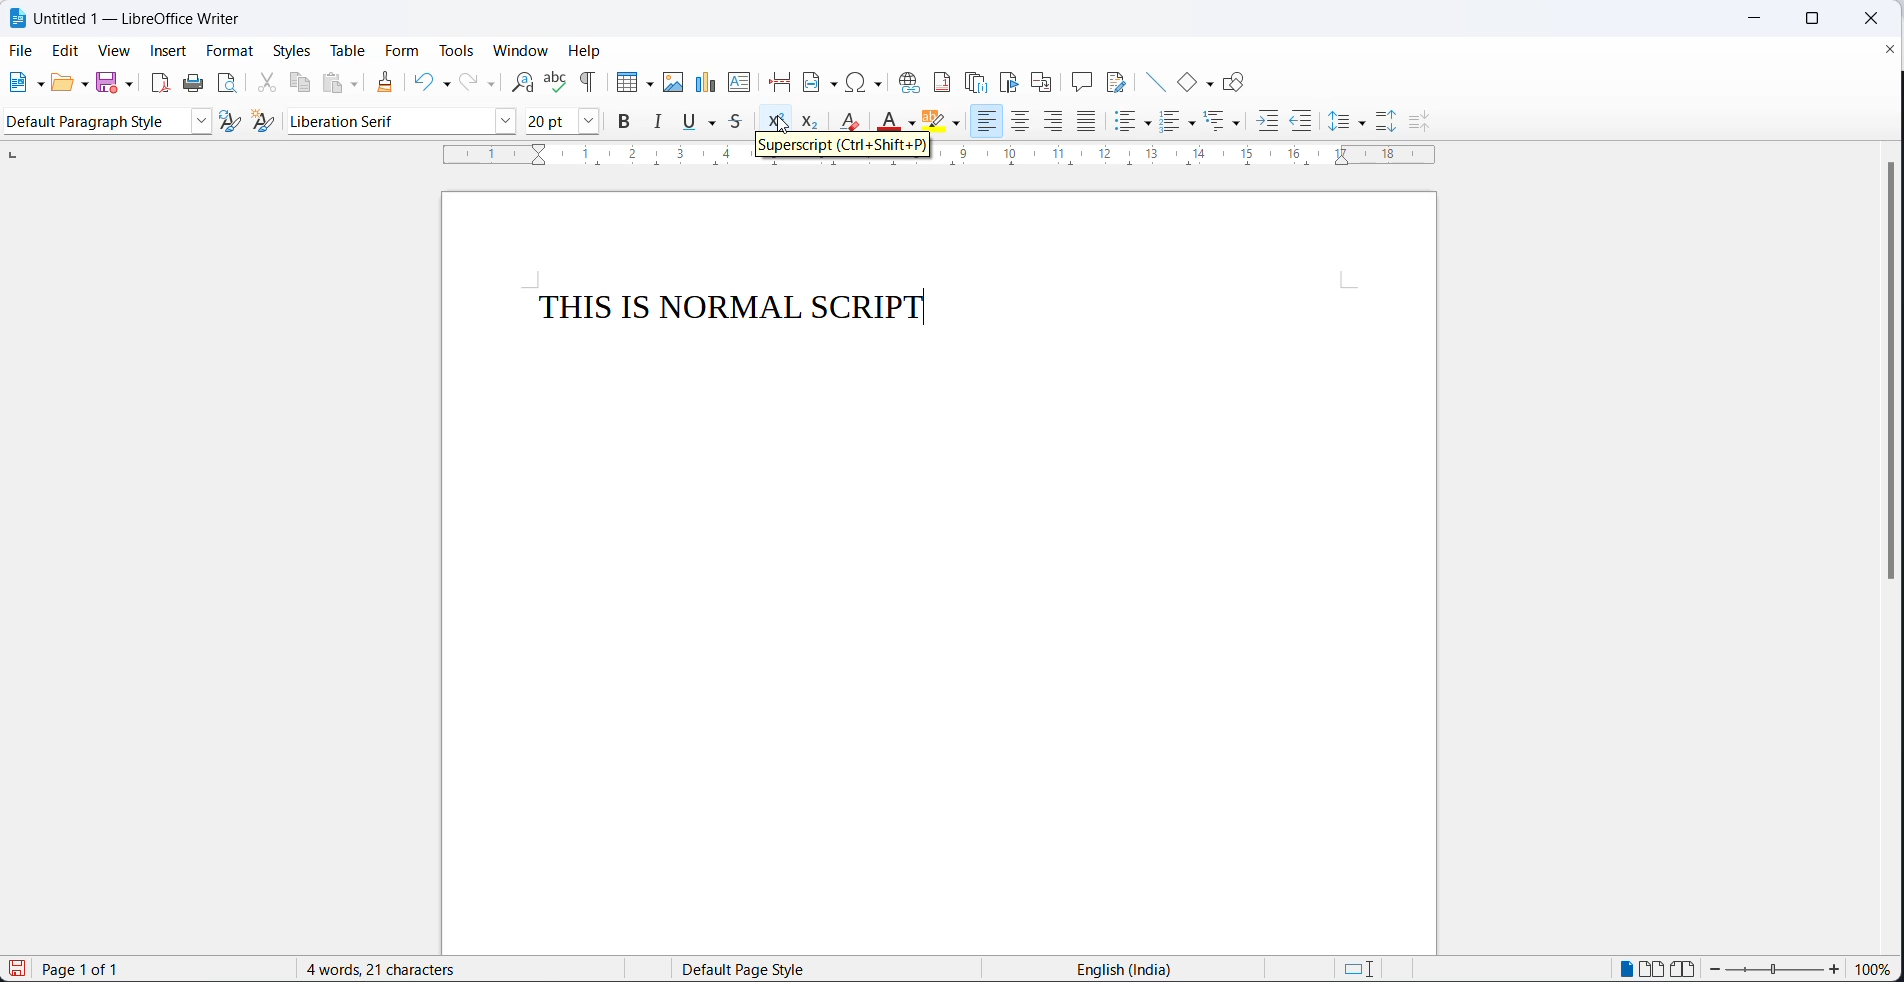 This screenshot has height=982, width=1904. Describe the element at coordinates (204, 121) in the screenshot. I see `paragraph style` at that location.